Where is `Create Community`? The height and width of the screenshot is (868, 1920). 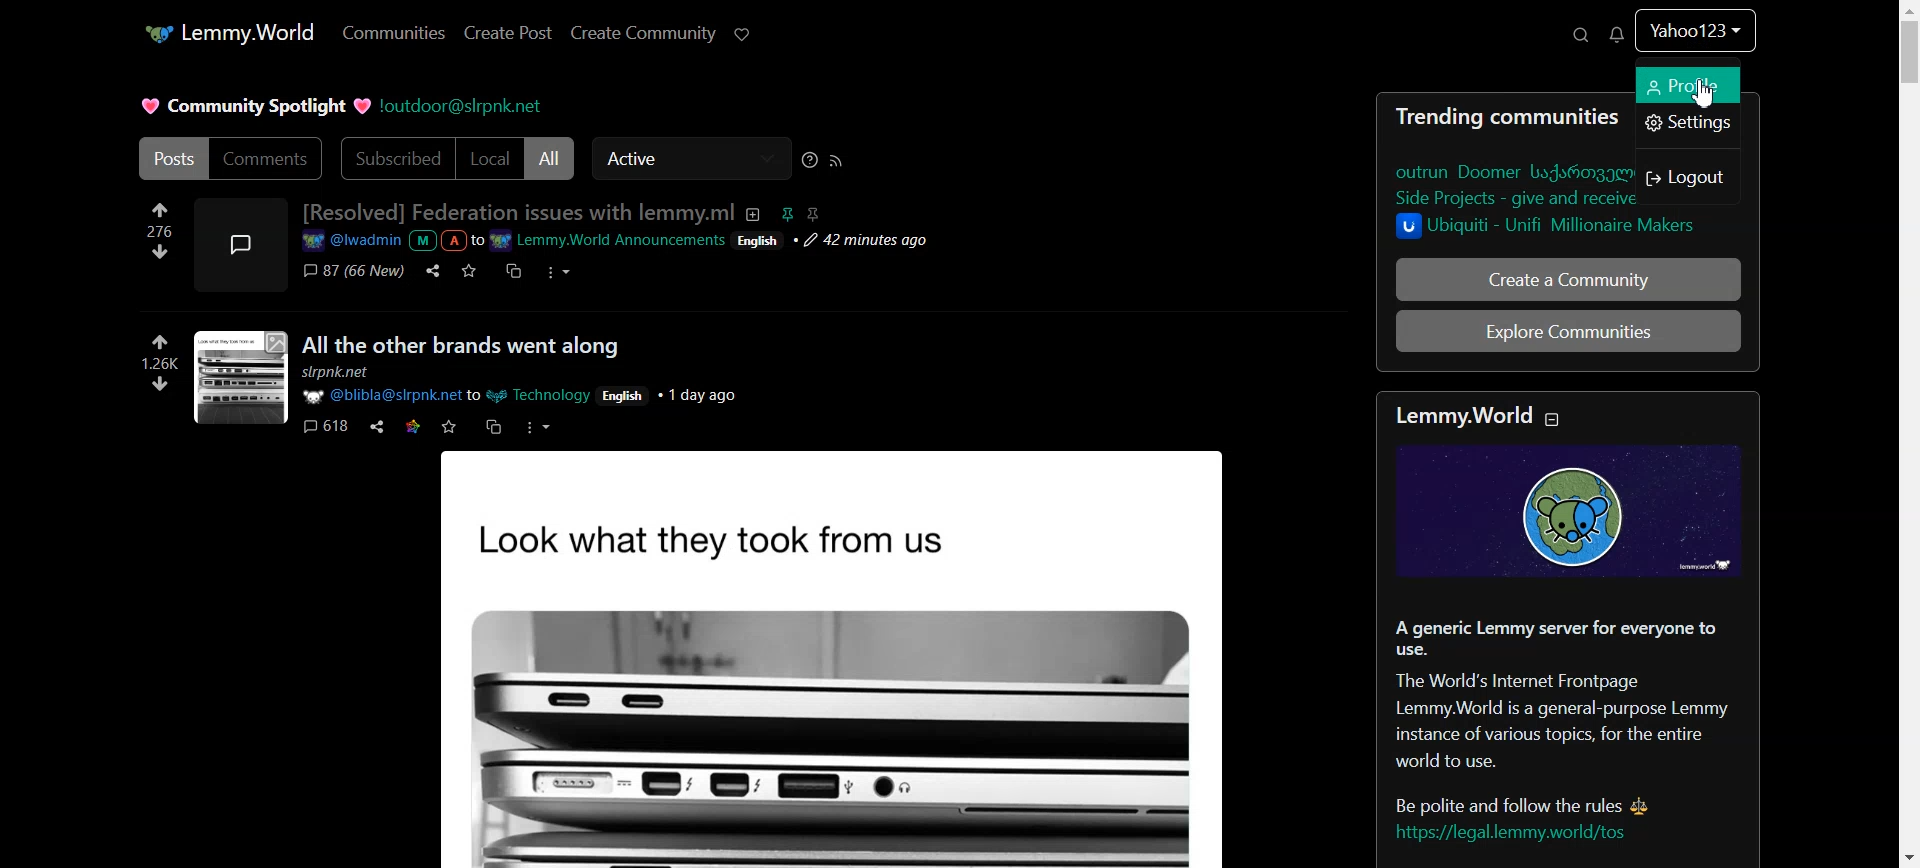 Create Community is located at coordinates (643, 33).